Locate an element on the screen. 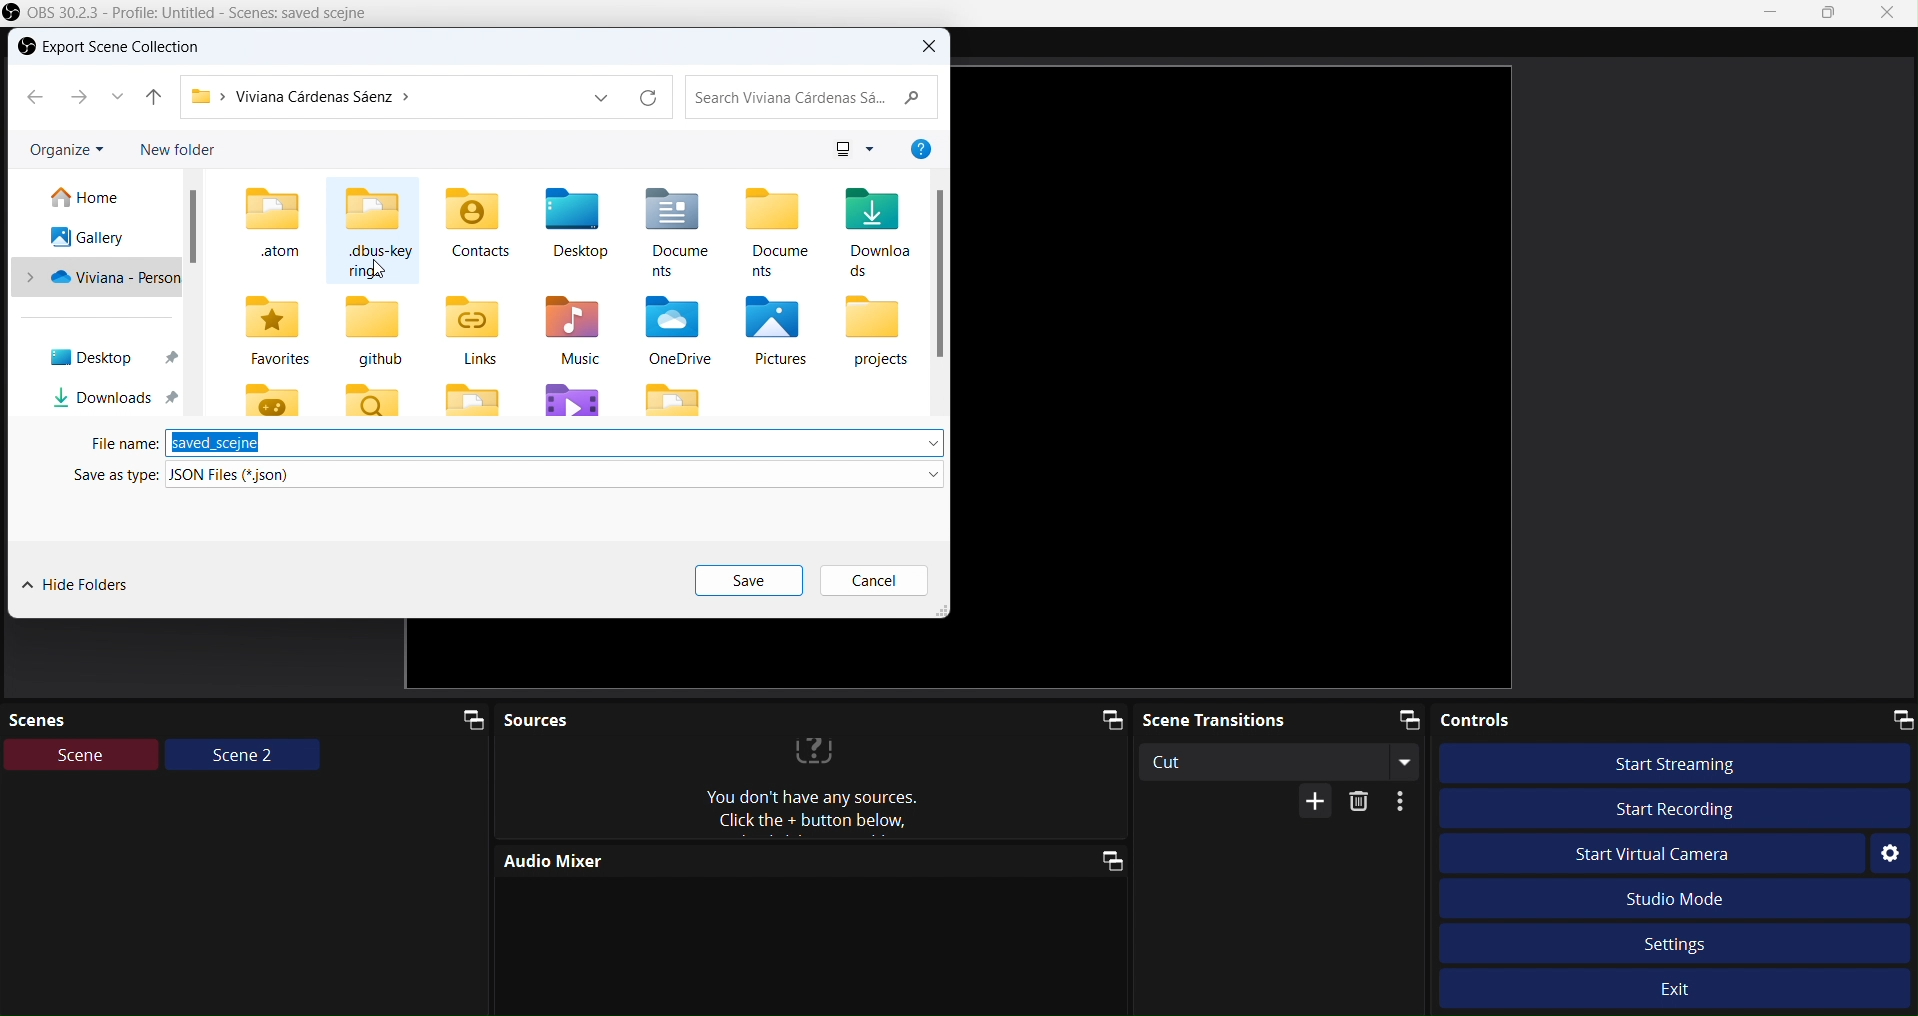 The height and width of the screenshot is (1016, 1918). github is located at coordinates (374, 331).